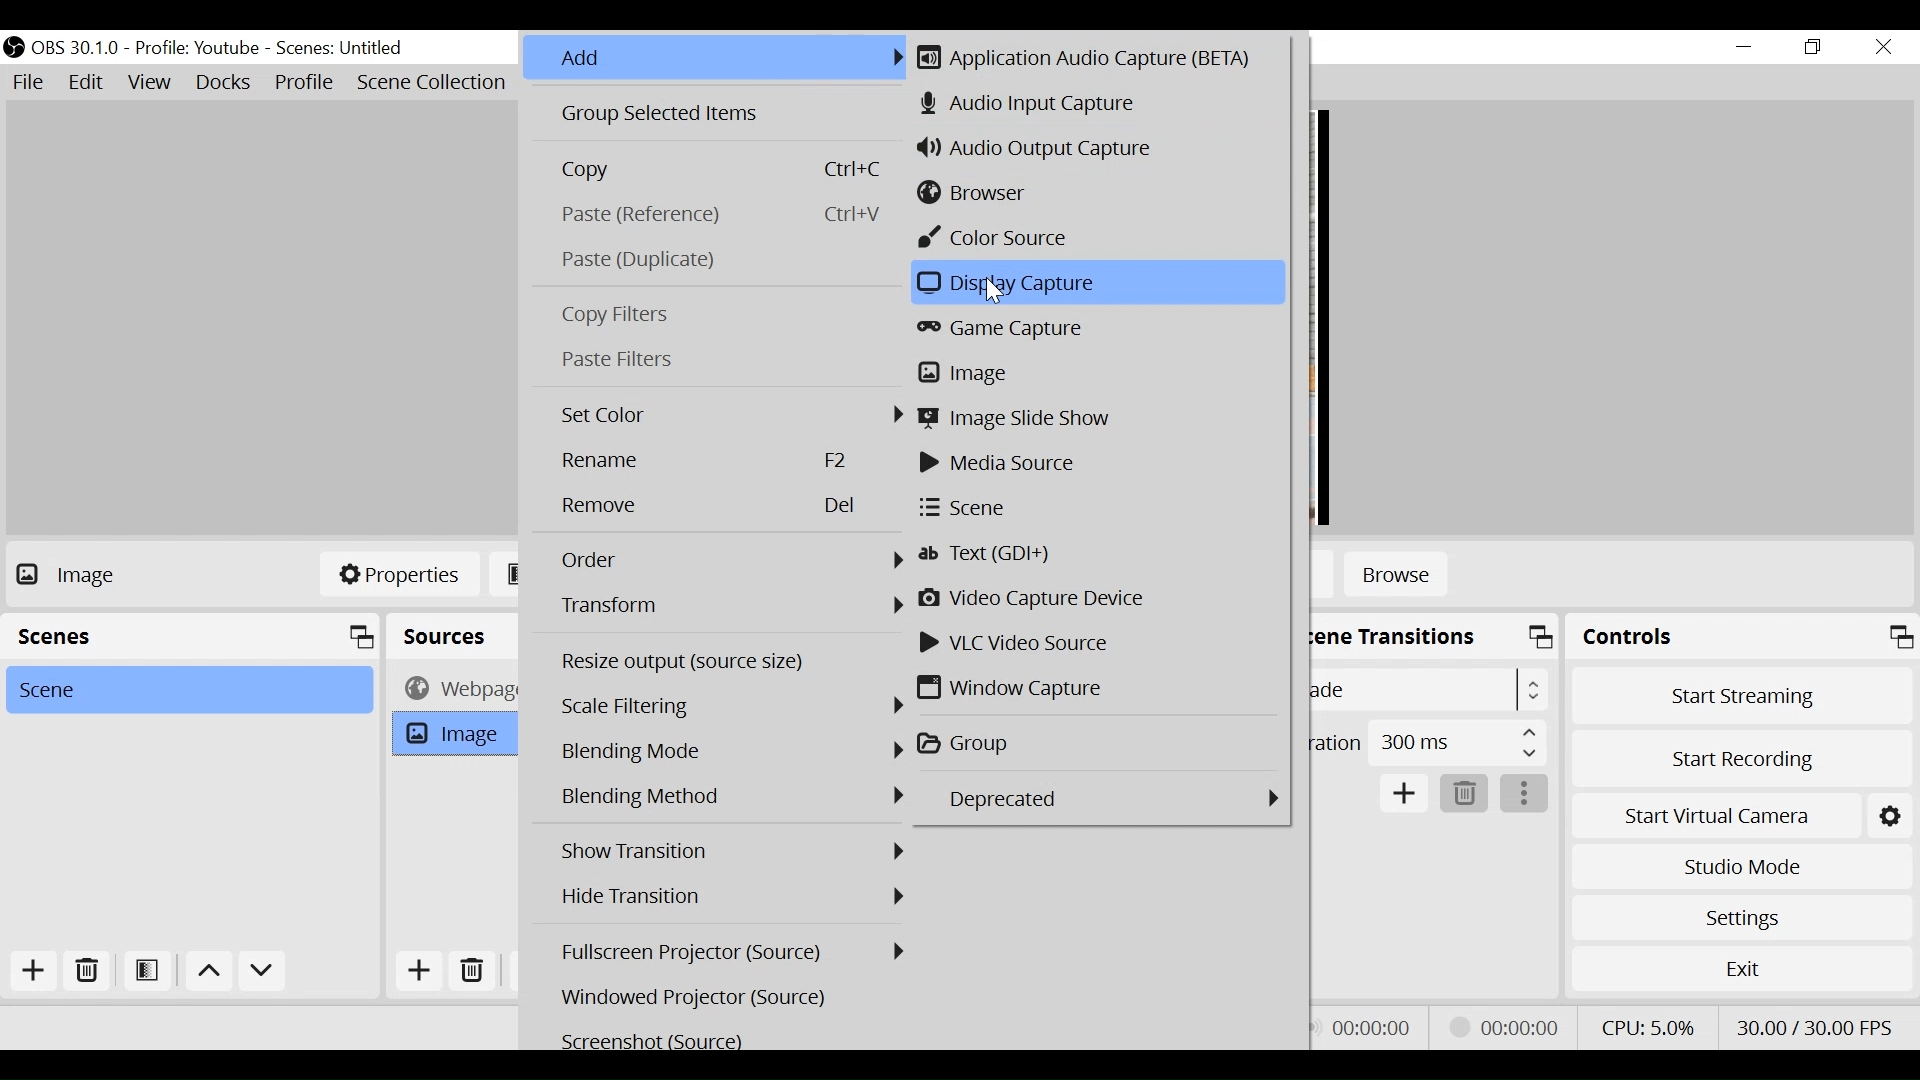 This screenshot has width=1920, height=1080. Describe the element at coordinates (1525, 794) in the screenshot. I see `more options` at that location.